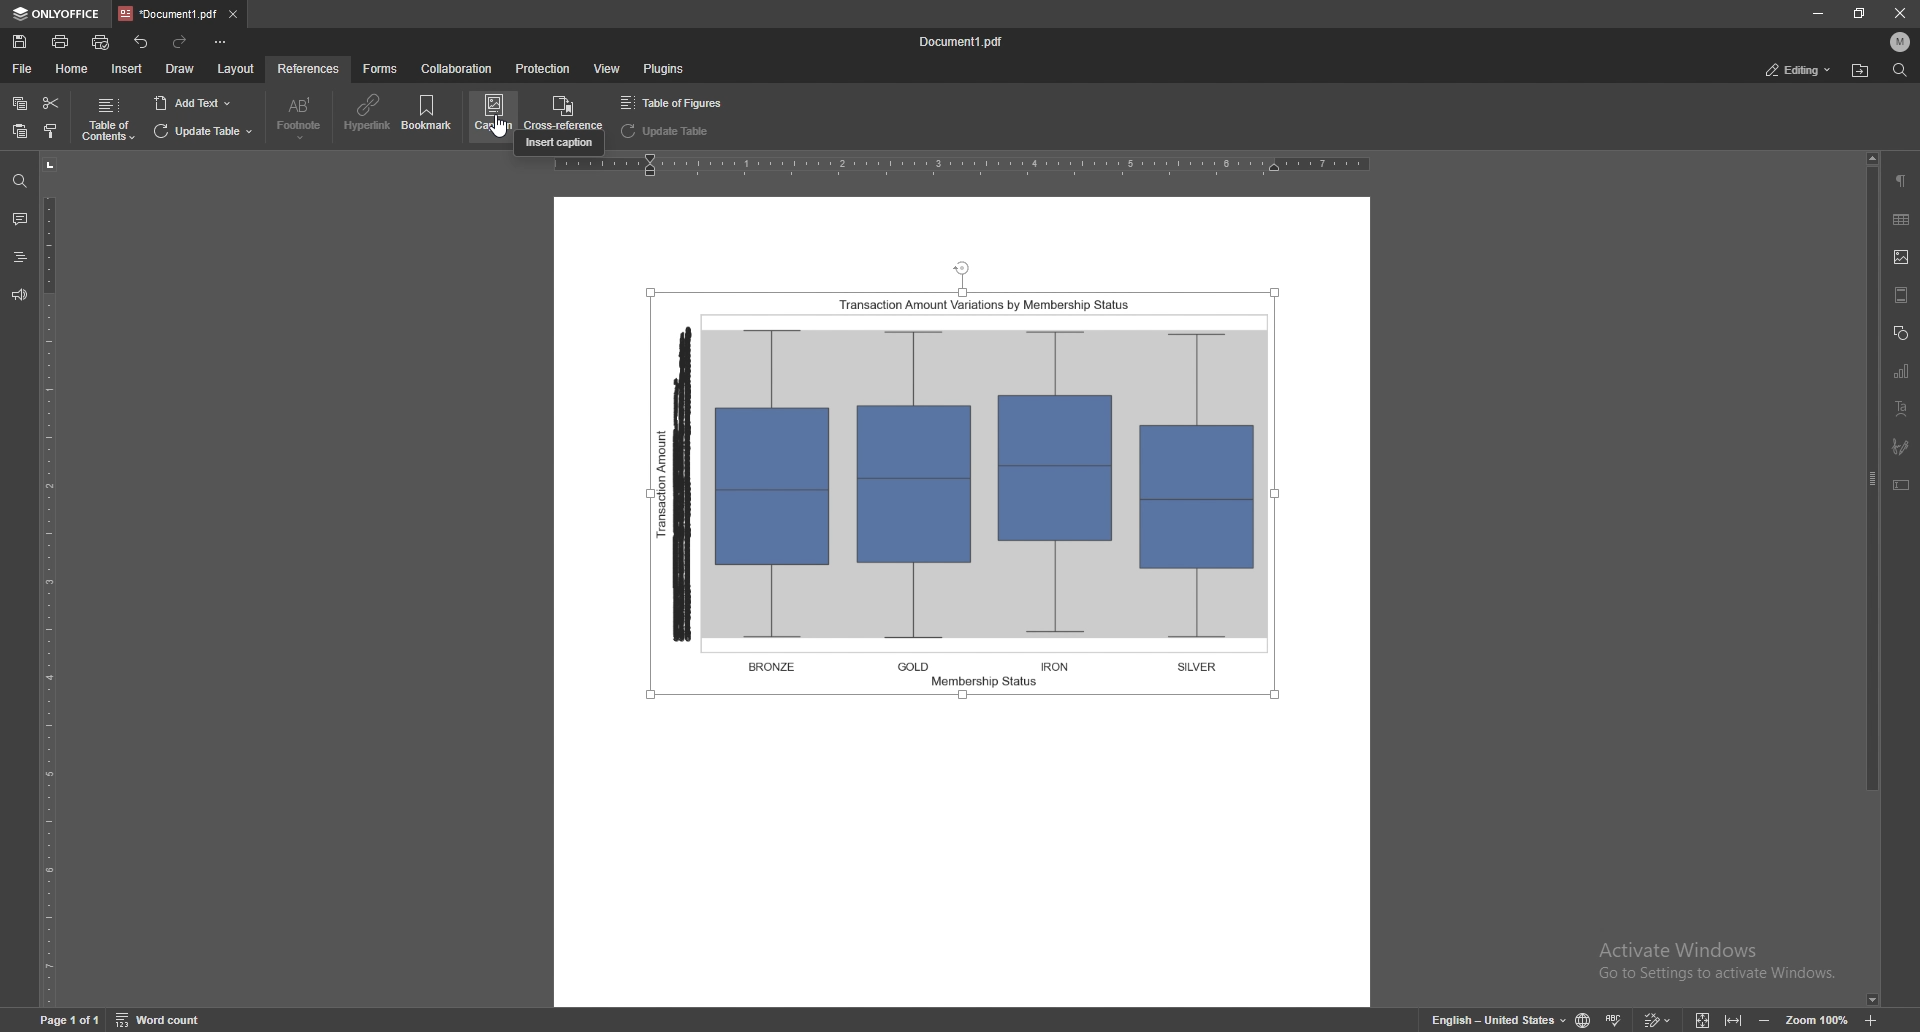  I want to click on status, so click(1797, 69).